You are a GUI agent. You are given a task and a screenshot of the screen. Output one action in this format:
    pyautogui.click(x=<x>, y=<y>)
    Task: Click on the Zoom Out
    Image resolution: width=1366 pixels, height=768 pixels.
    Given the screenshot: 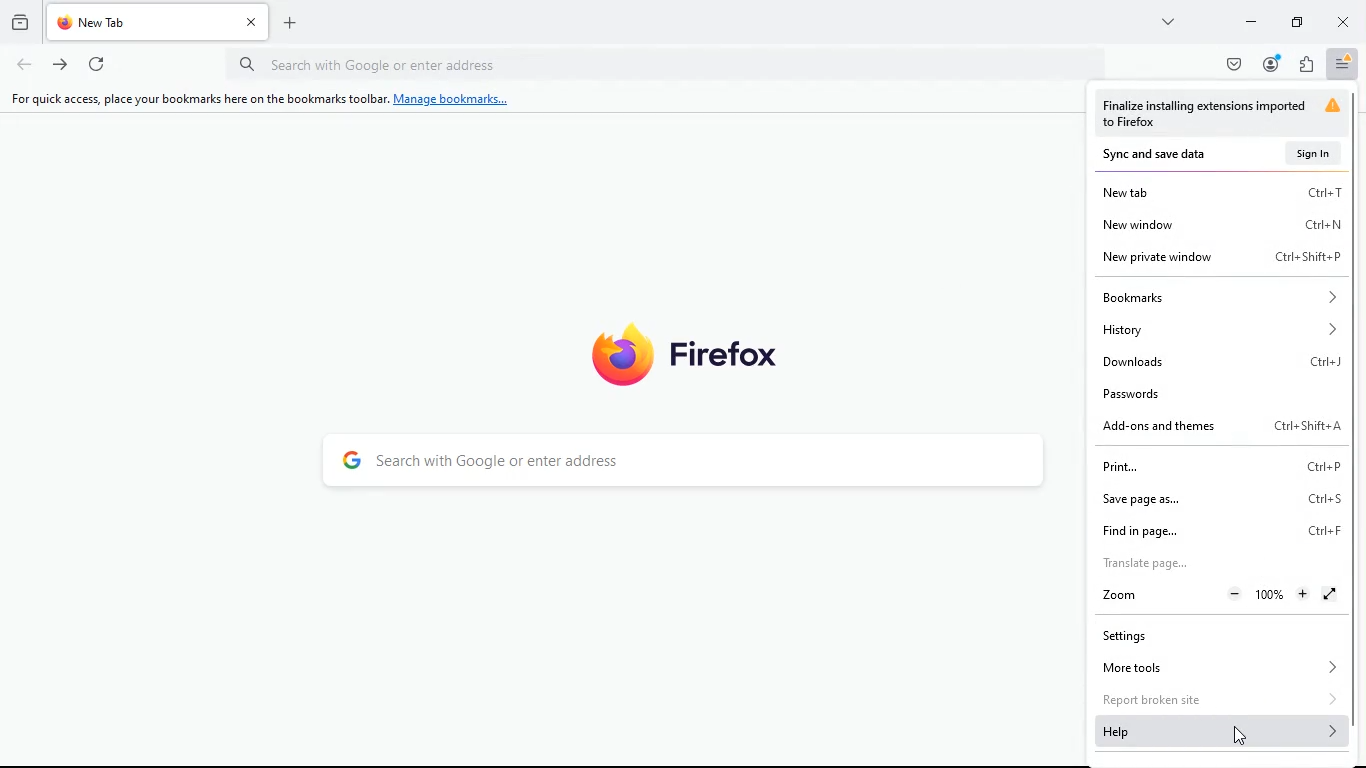 What is the action you would take?
    pyautogui.click(x=1235, y=593)
    